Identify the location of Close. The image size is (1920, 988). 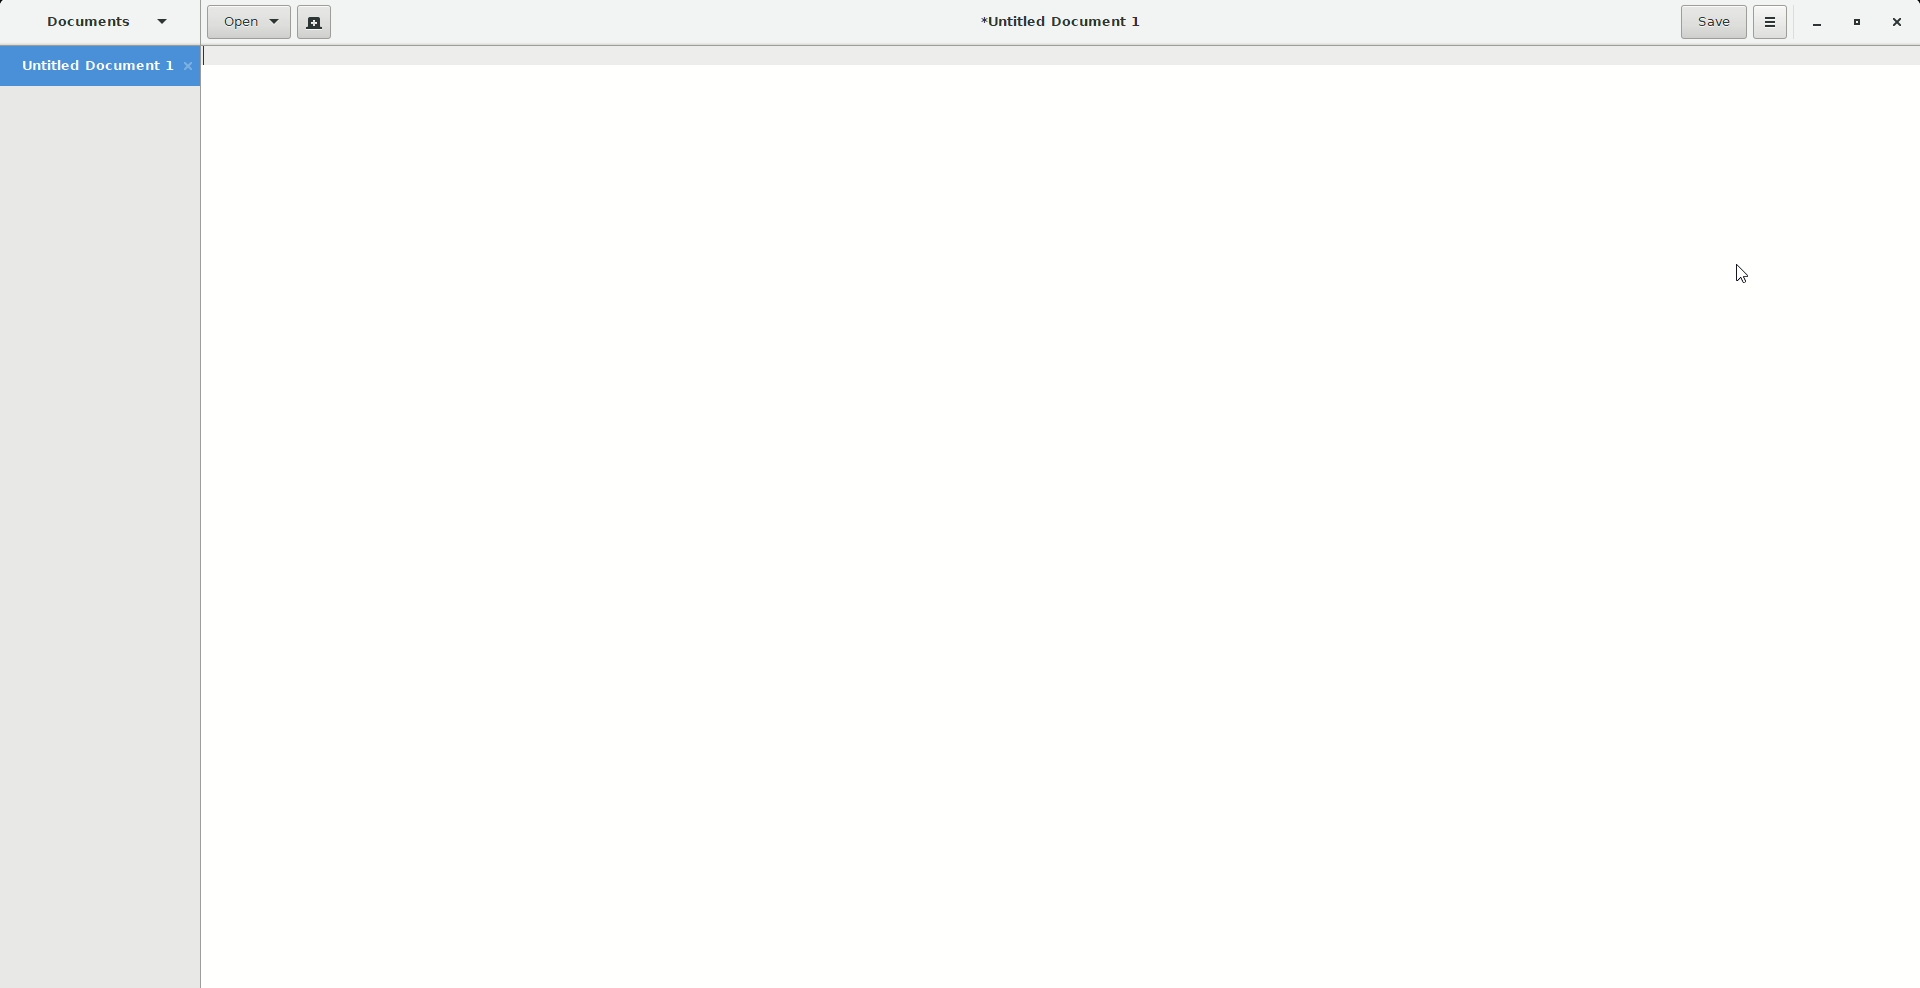
(1897, 21).